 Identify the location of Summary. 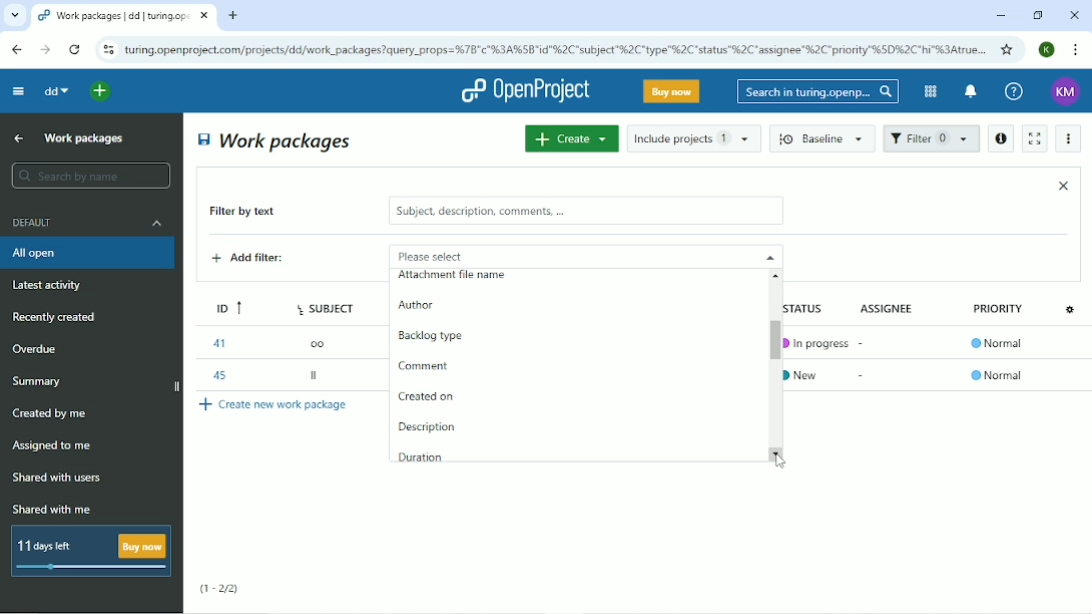
(40, 381).